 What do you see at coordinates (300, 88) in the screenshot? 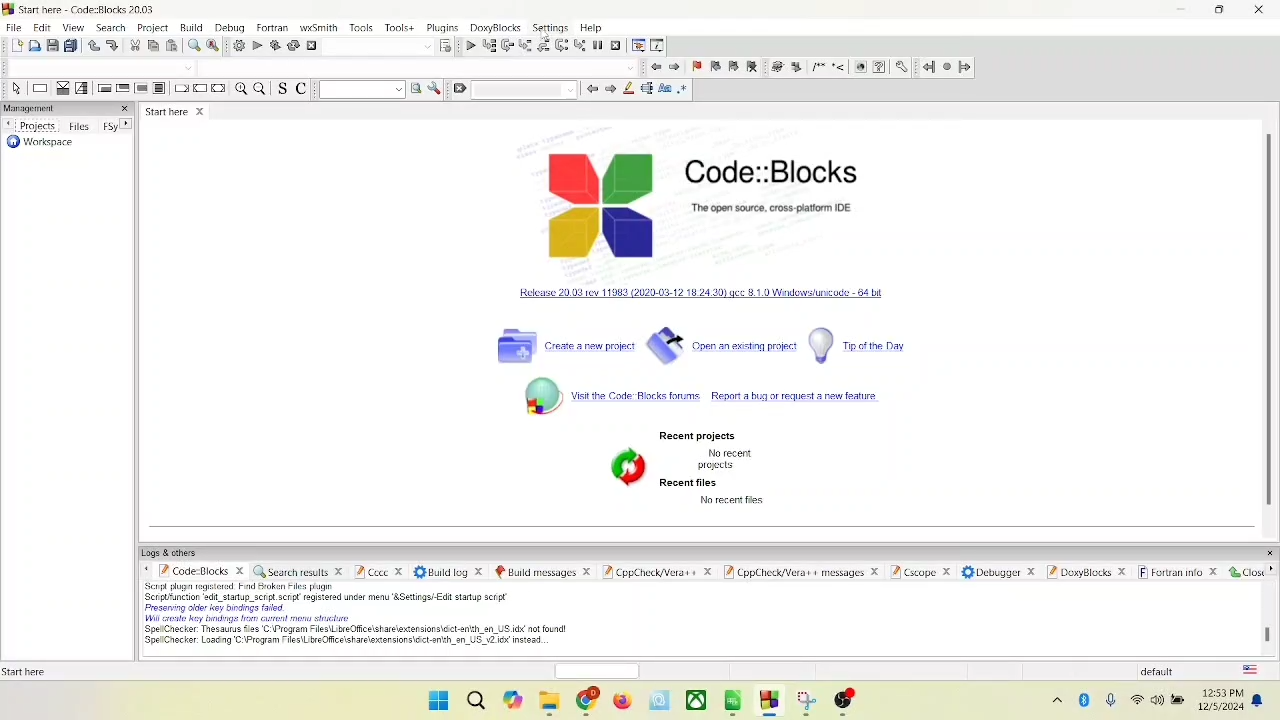
I see `toggle comment` at bounding box center [300, 88].